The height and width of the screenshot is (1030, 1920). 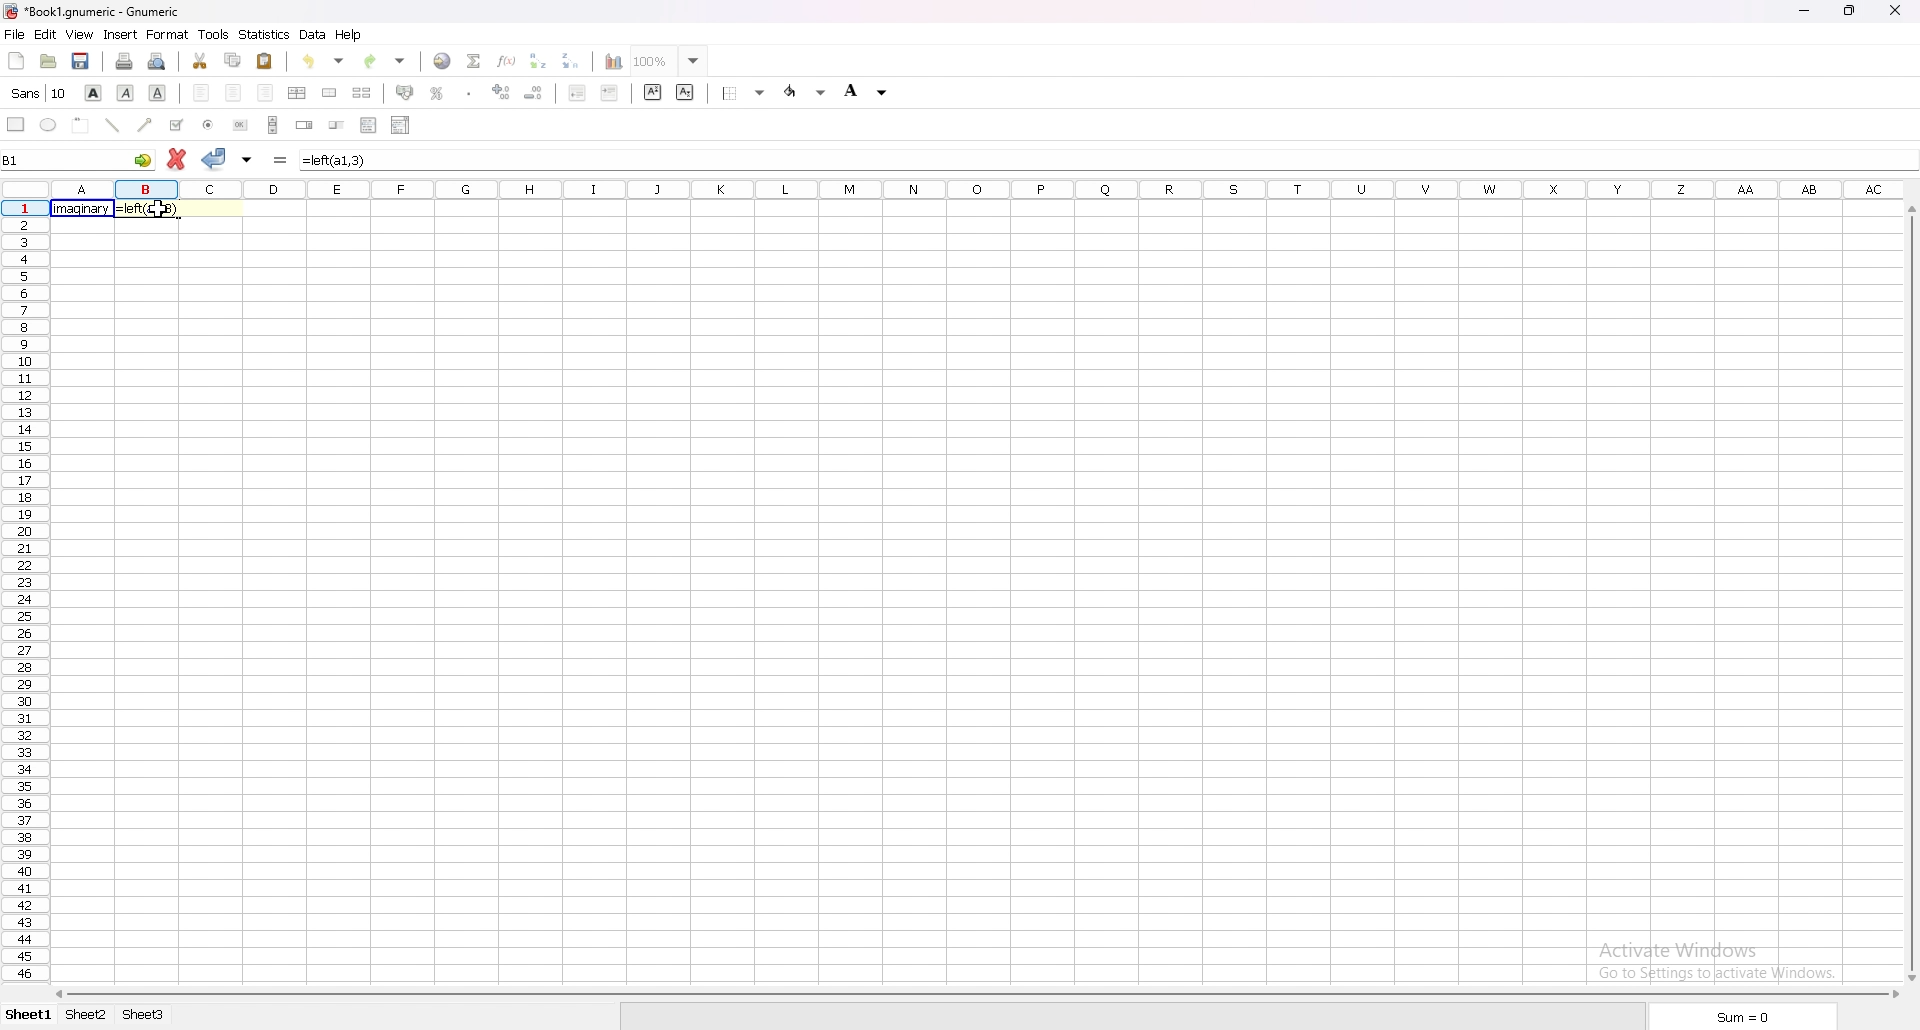 What do you see at coordinates (979, 995) in the screenshot?
I see `scroll bar` at bounding box center [979, 995].